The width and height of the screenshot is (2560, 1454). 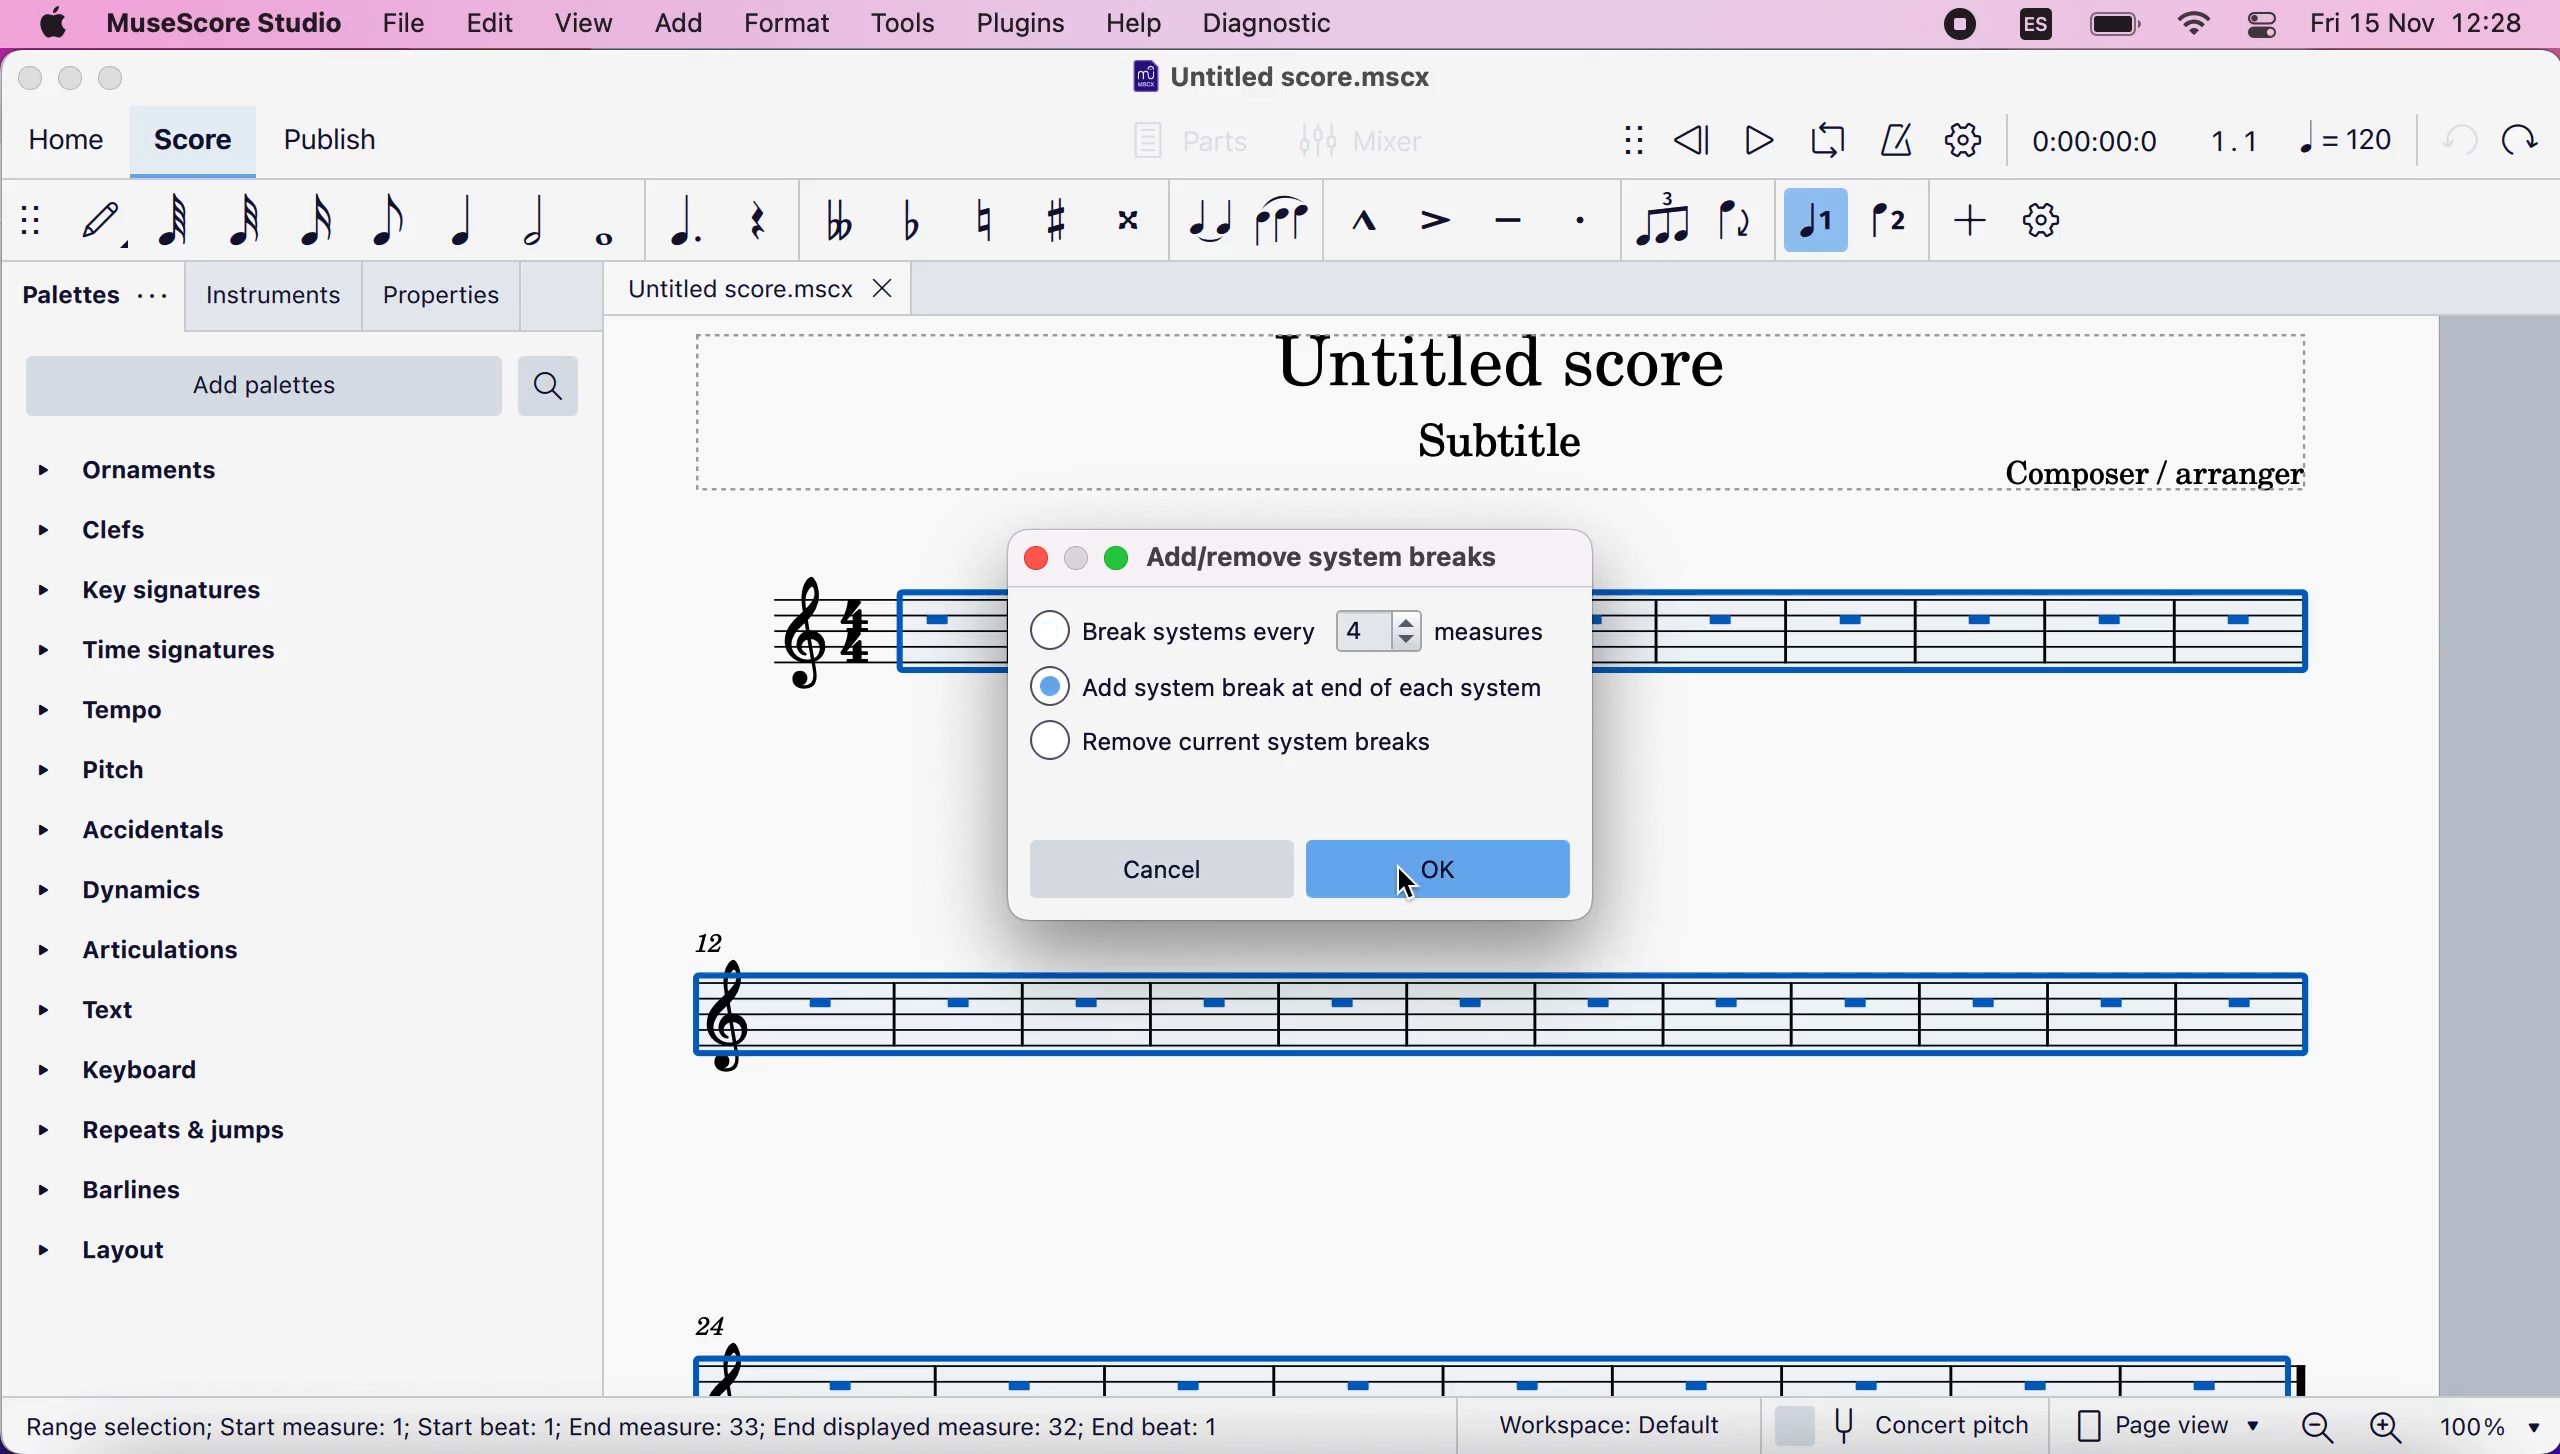 I want to click on barlines, so click(x=165, y=1183).